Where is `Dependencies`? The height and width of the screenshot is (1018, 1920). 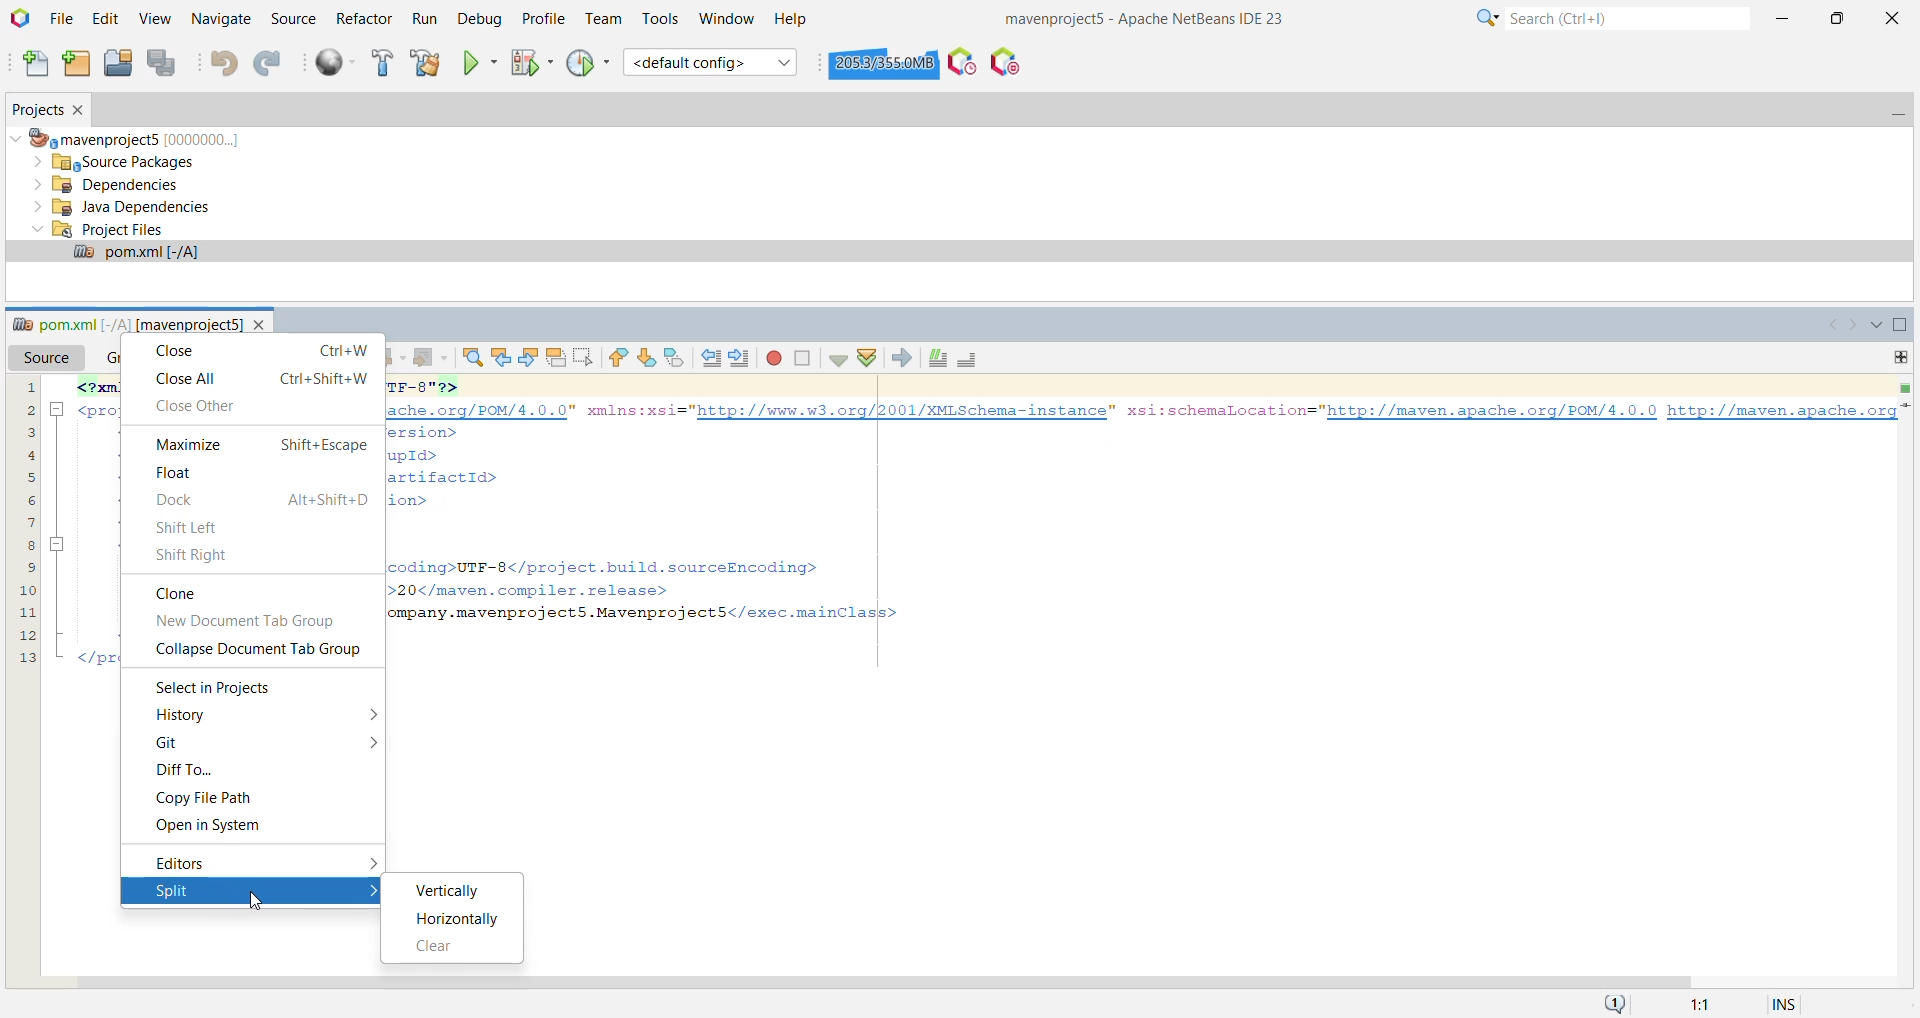 Dependencies is located at coordinates (112, 185).